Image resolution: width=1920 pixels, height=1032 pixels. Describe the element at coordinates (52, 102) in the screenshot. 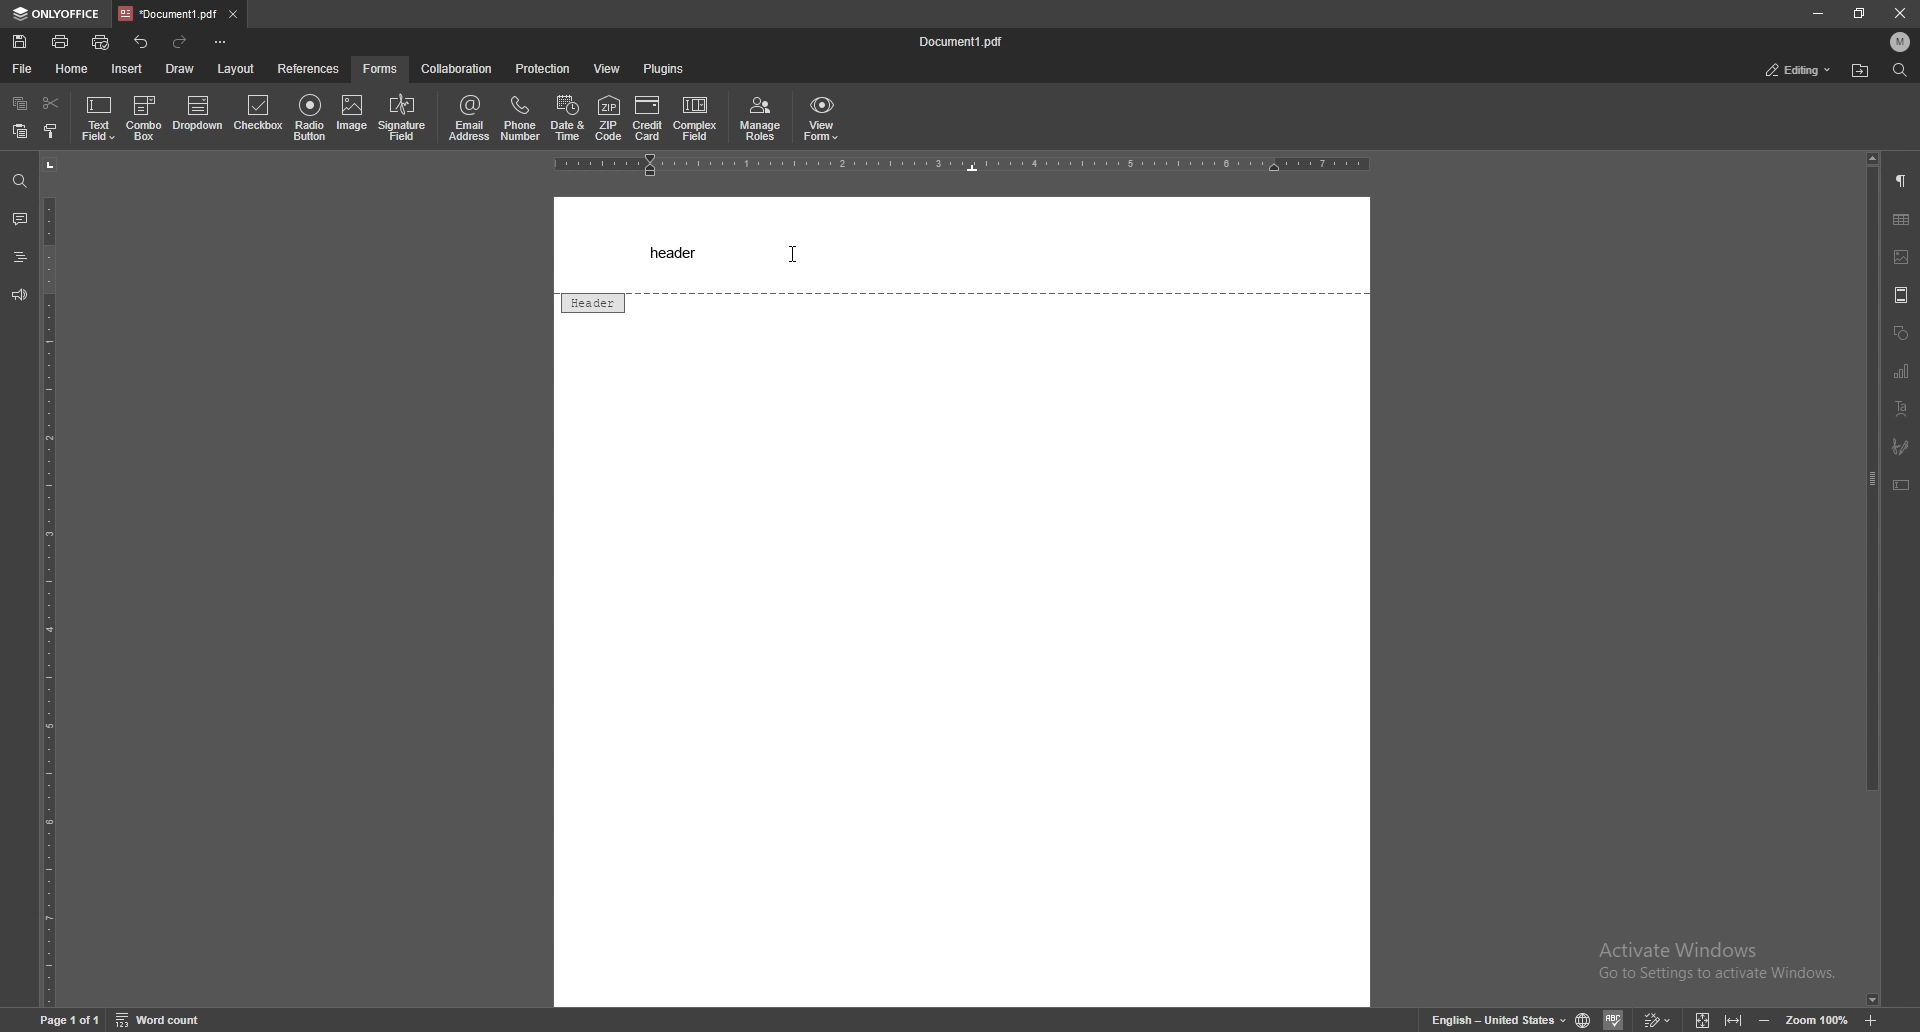

I see `cut` at that location.